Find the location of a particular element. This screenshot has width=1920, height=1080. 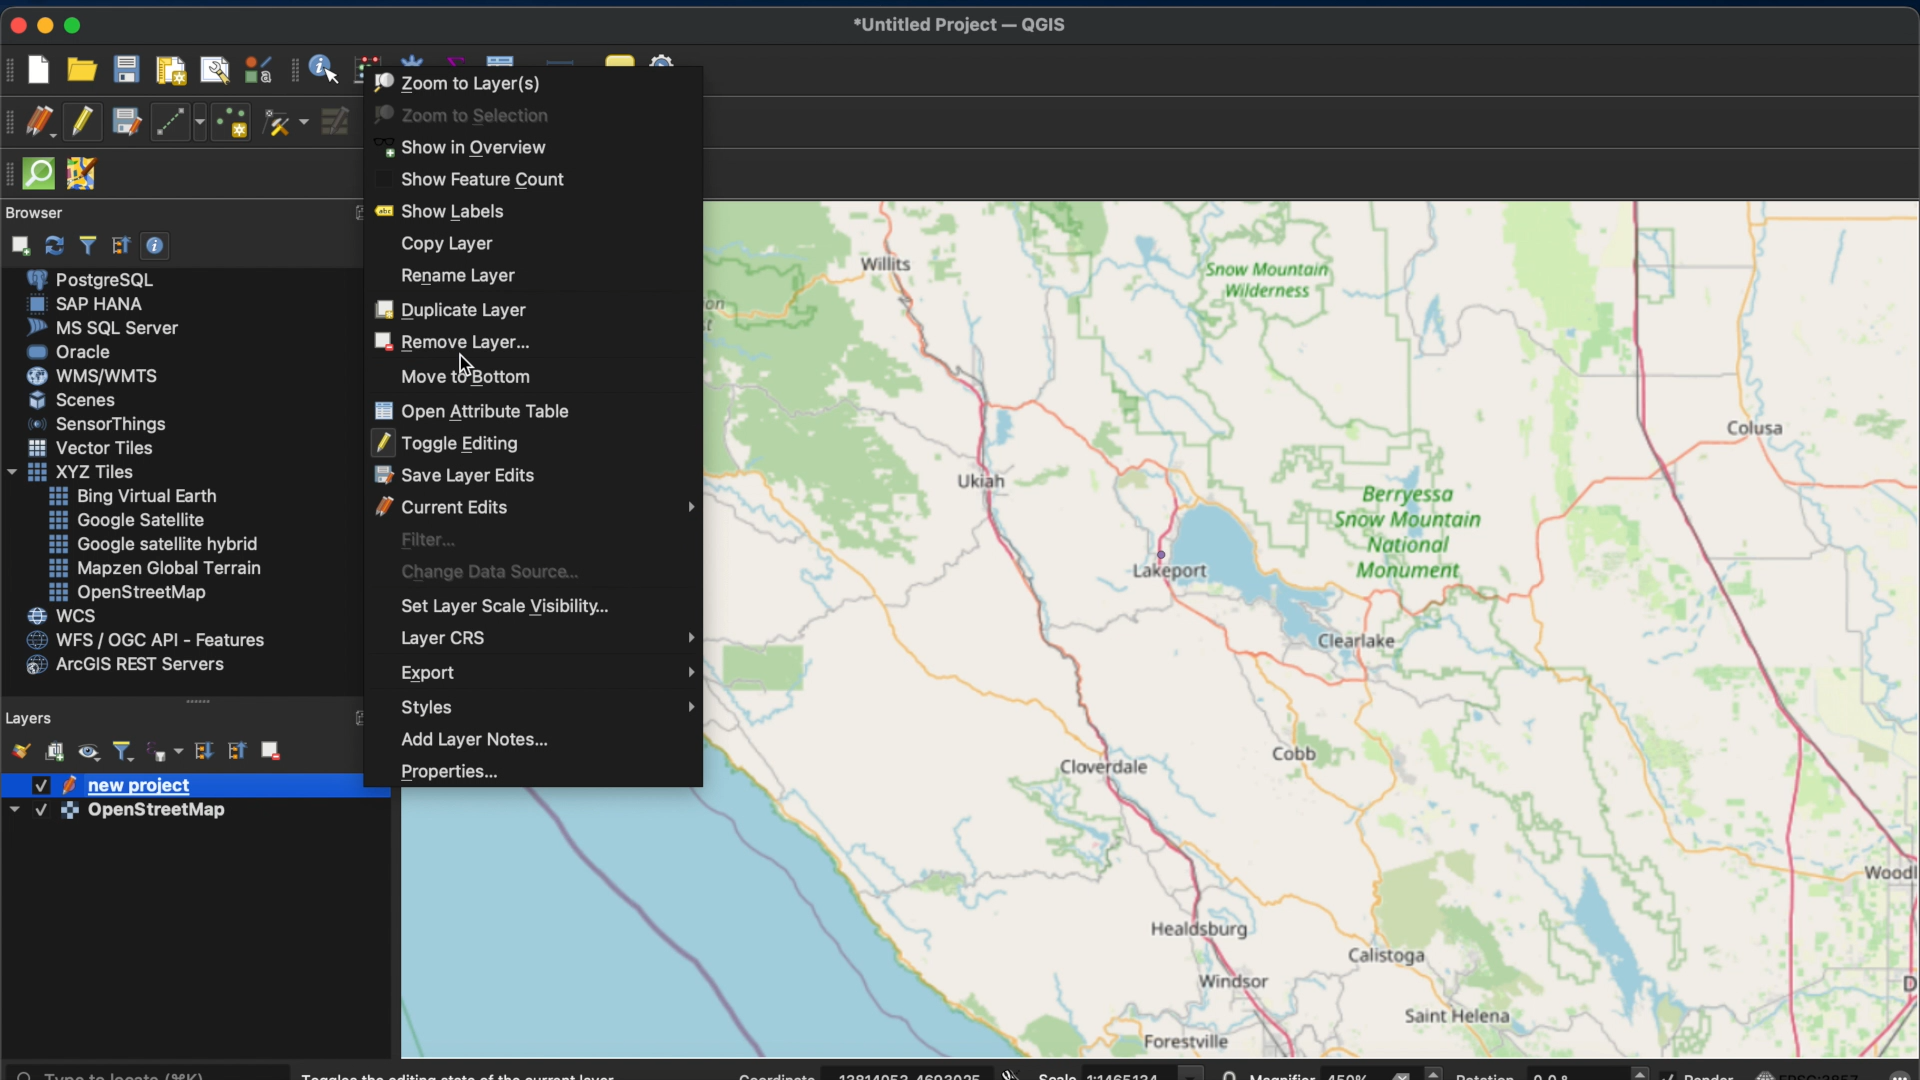

wfs/ogc api - features is located at coordinates (141, 641).